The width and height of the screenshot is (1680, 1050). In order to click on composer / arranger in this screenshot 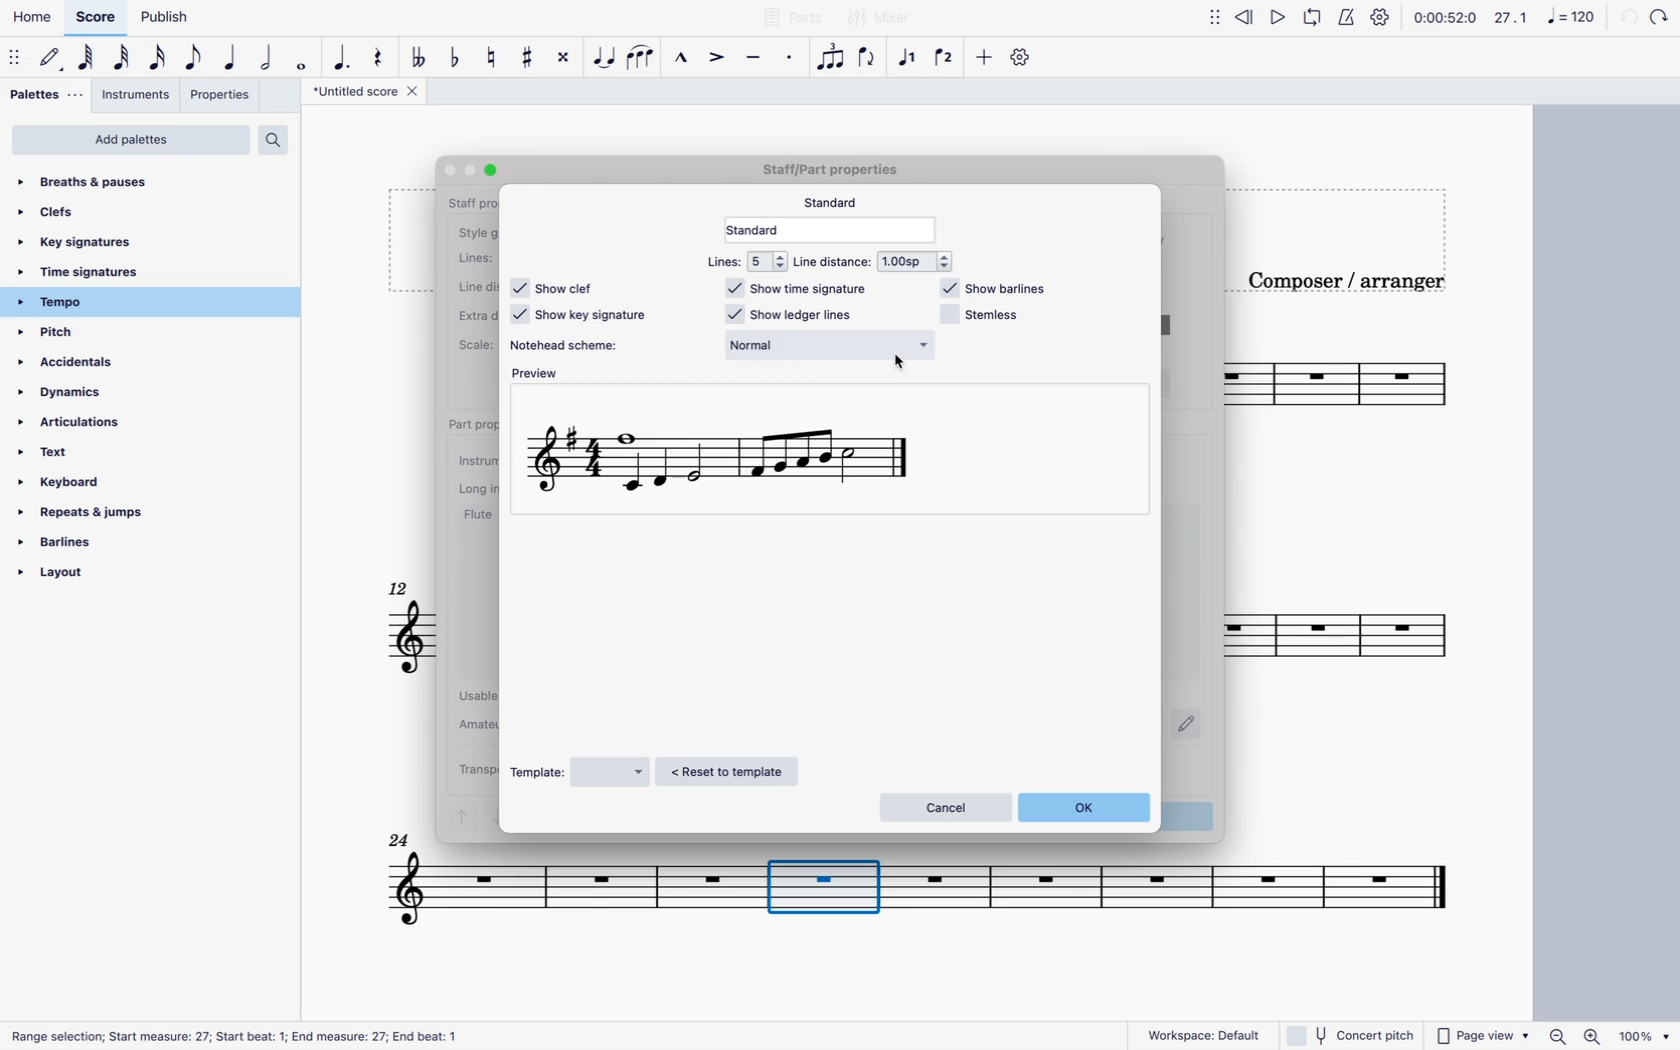, I will do `click(1353, 278)`.